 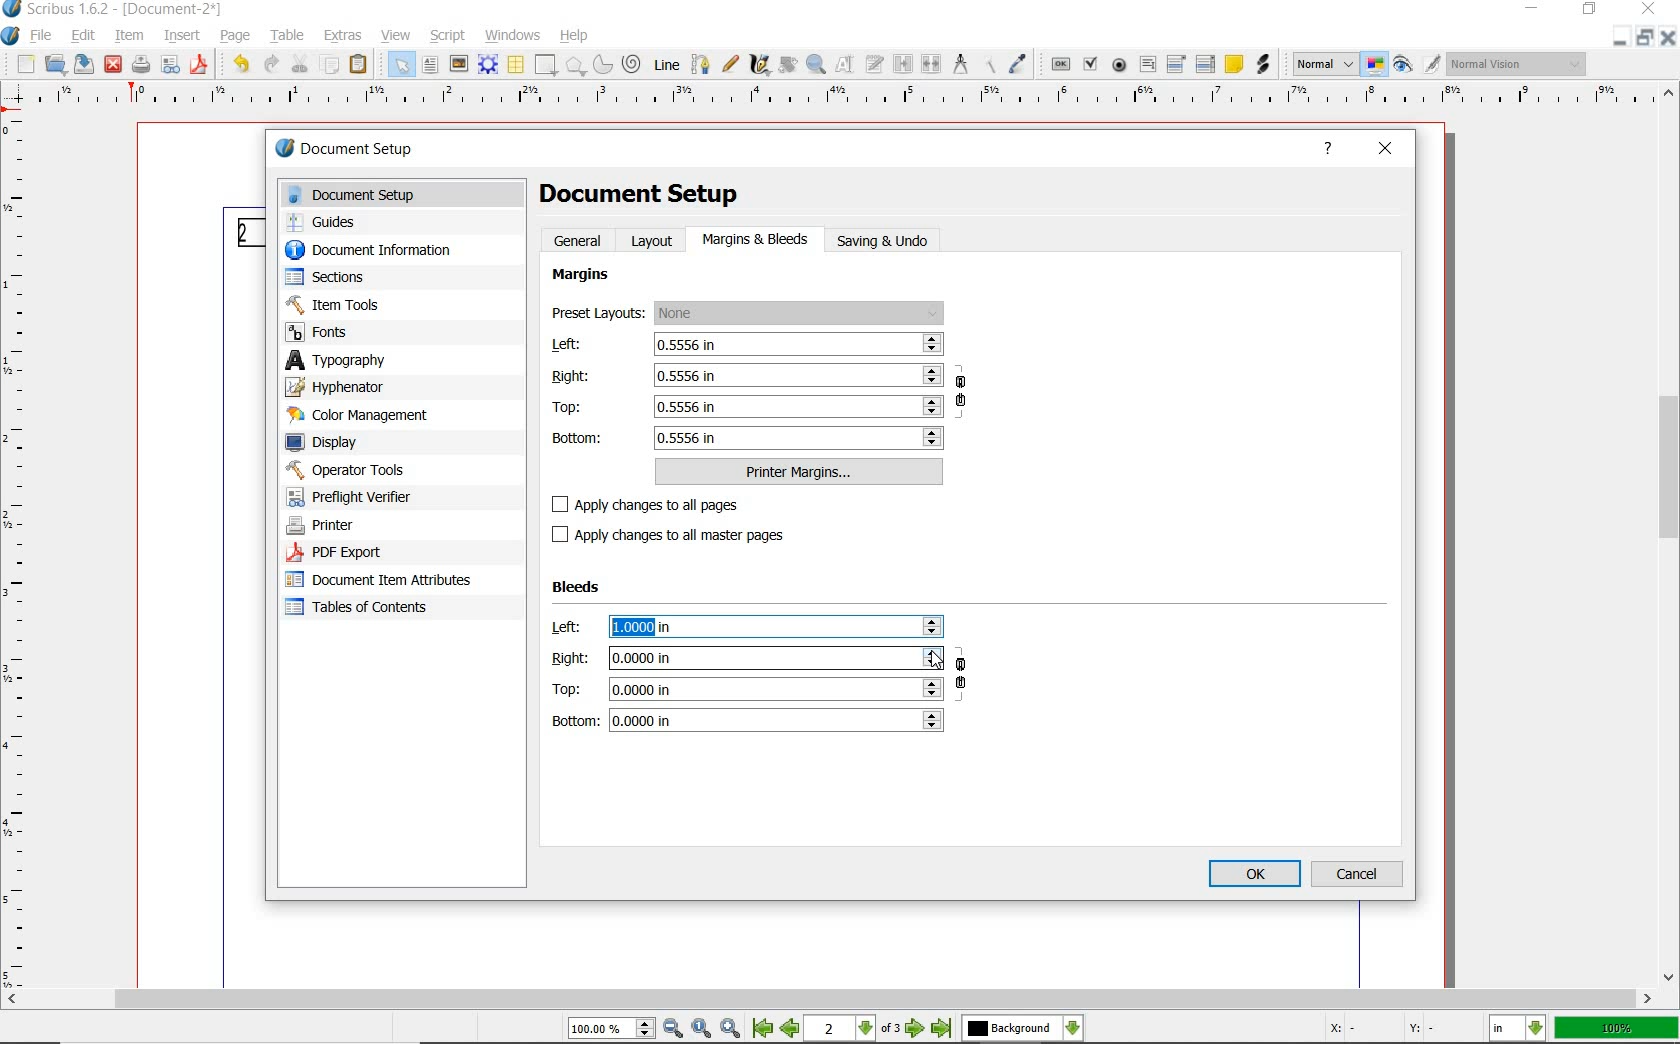 I want to click on freehand line, so click(x=731, y=65).